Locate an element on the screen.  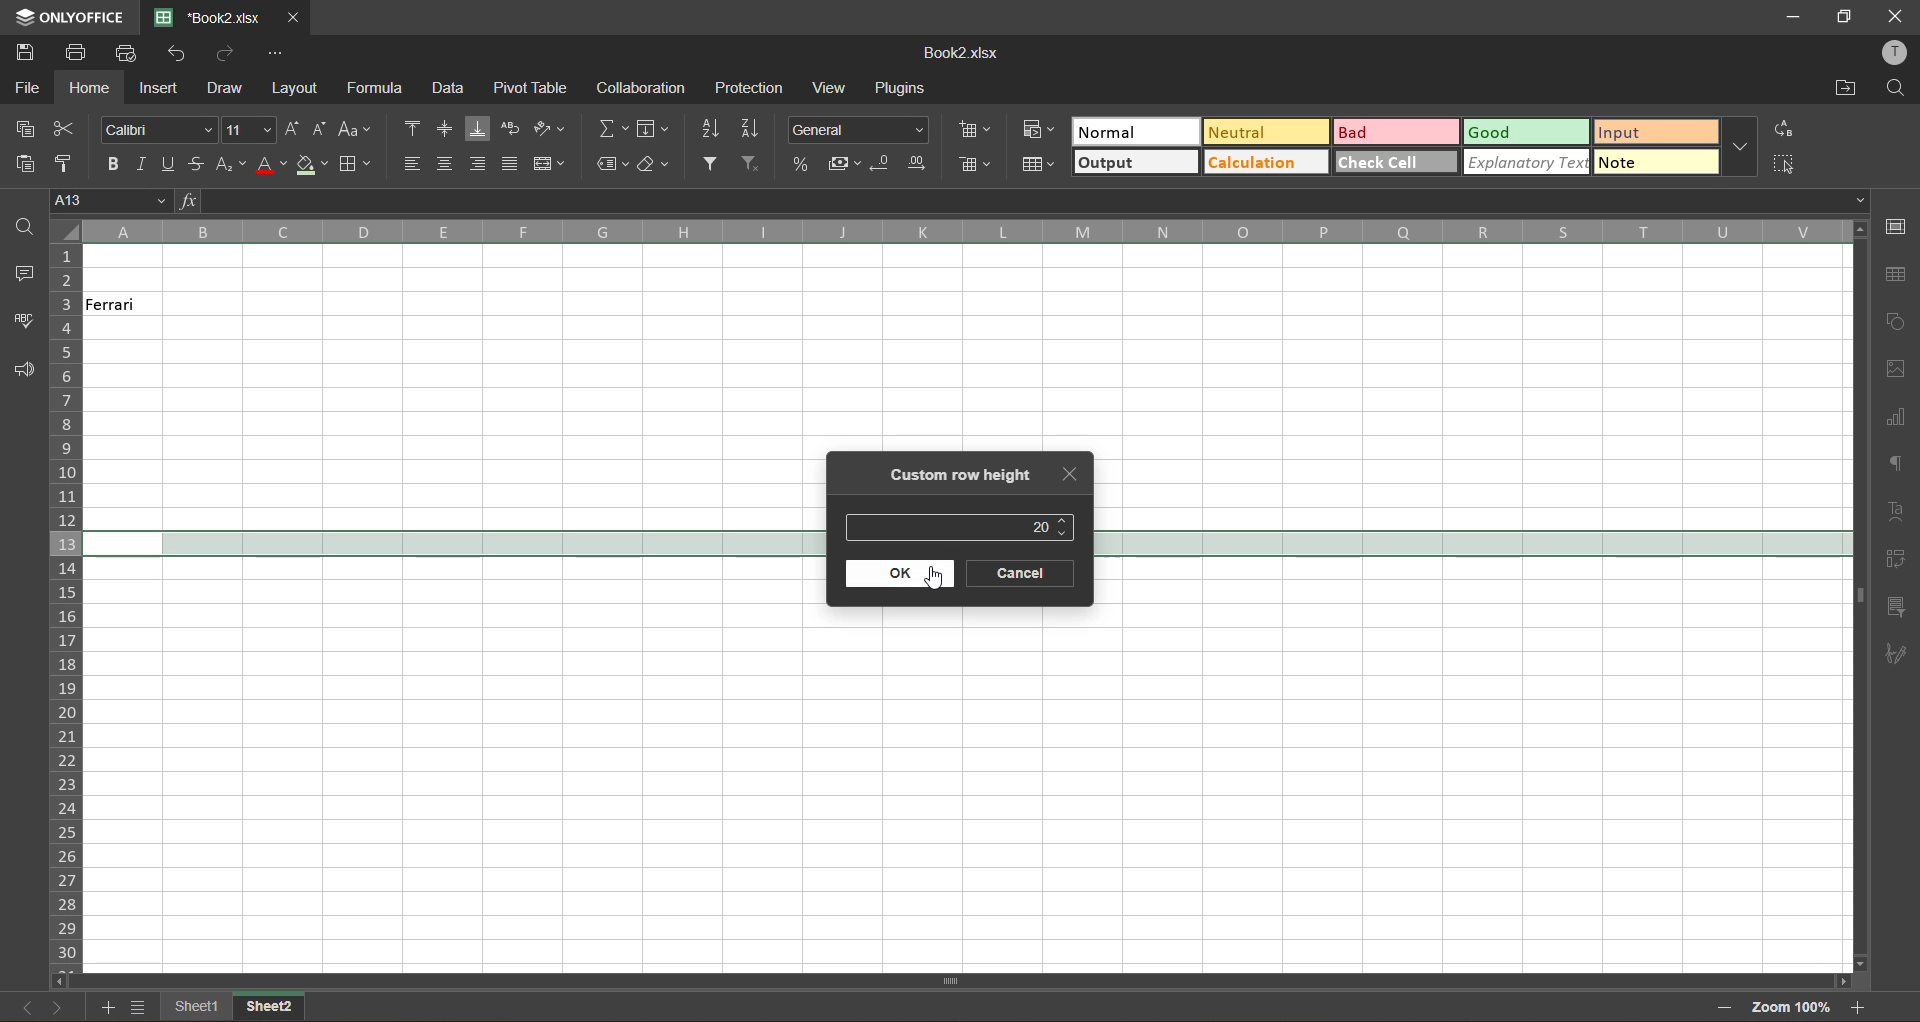
selected row is located at coordinates (453, 545).